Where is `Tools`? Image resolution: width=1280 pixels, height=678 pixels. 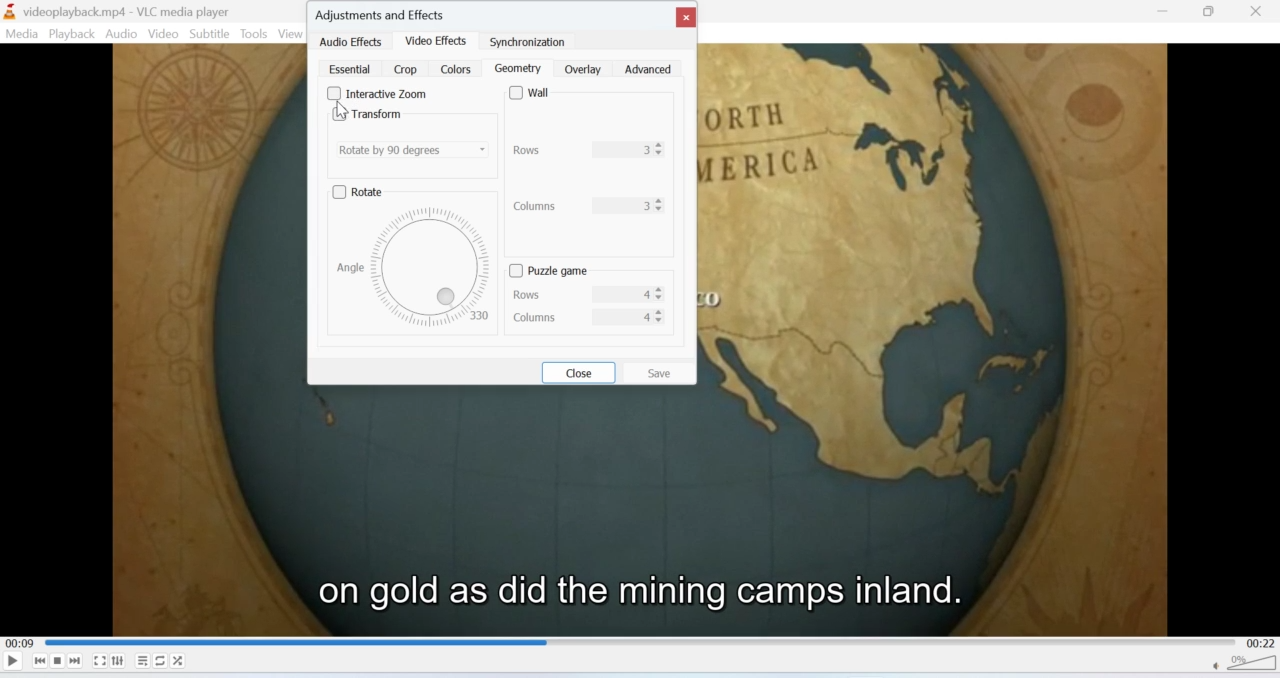
Tools is located at coordinates (254, 34).